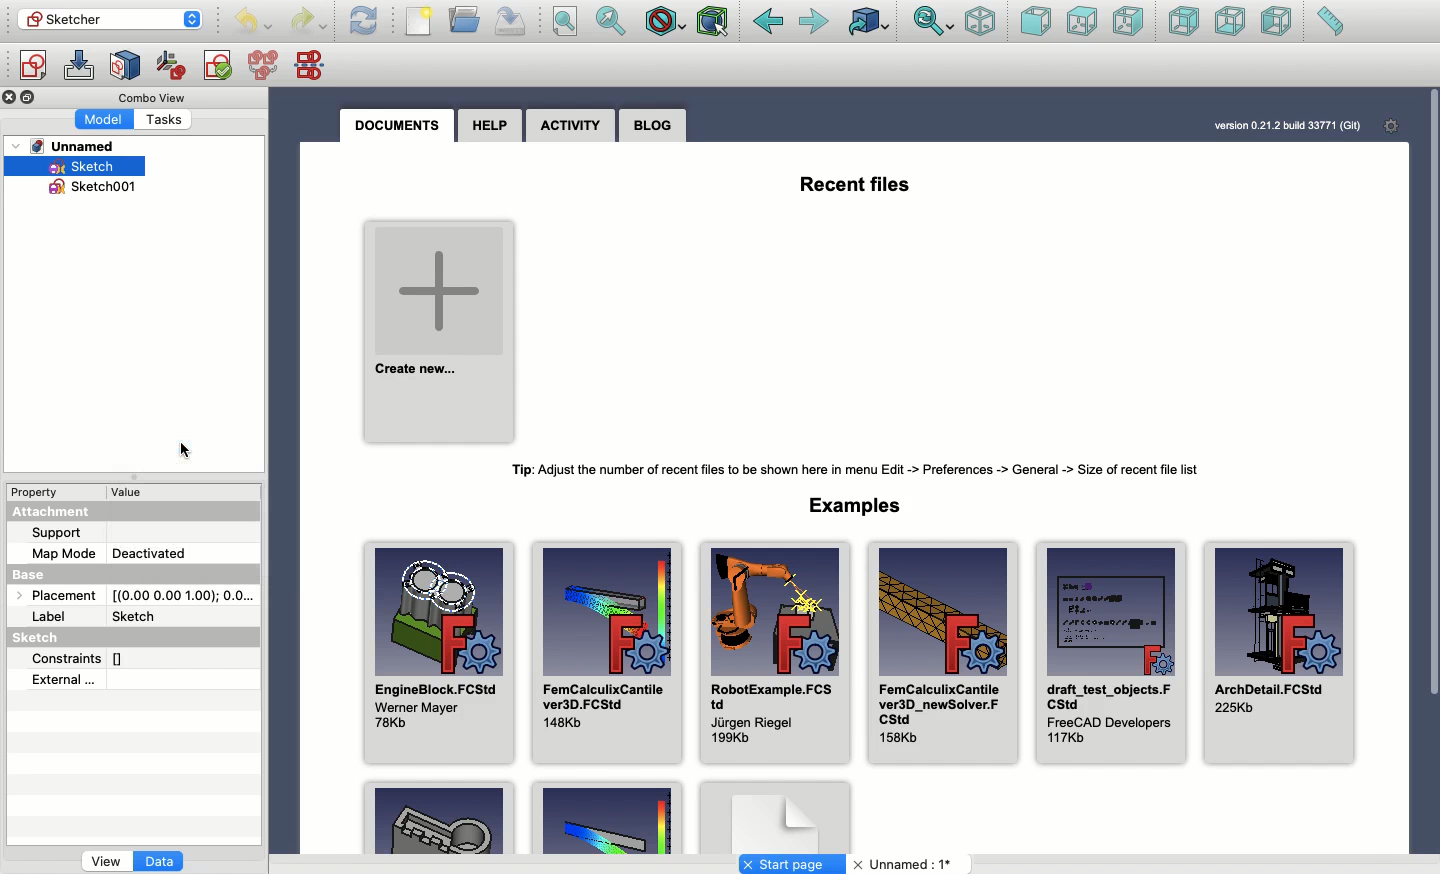  Describe the element at coordinates (490, 125) in the screenshot. I see `Help` at that location.